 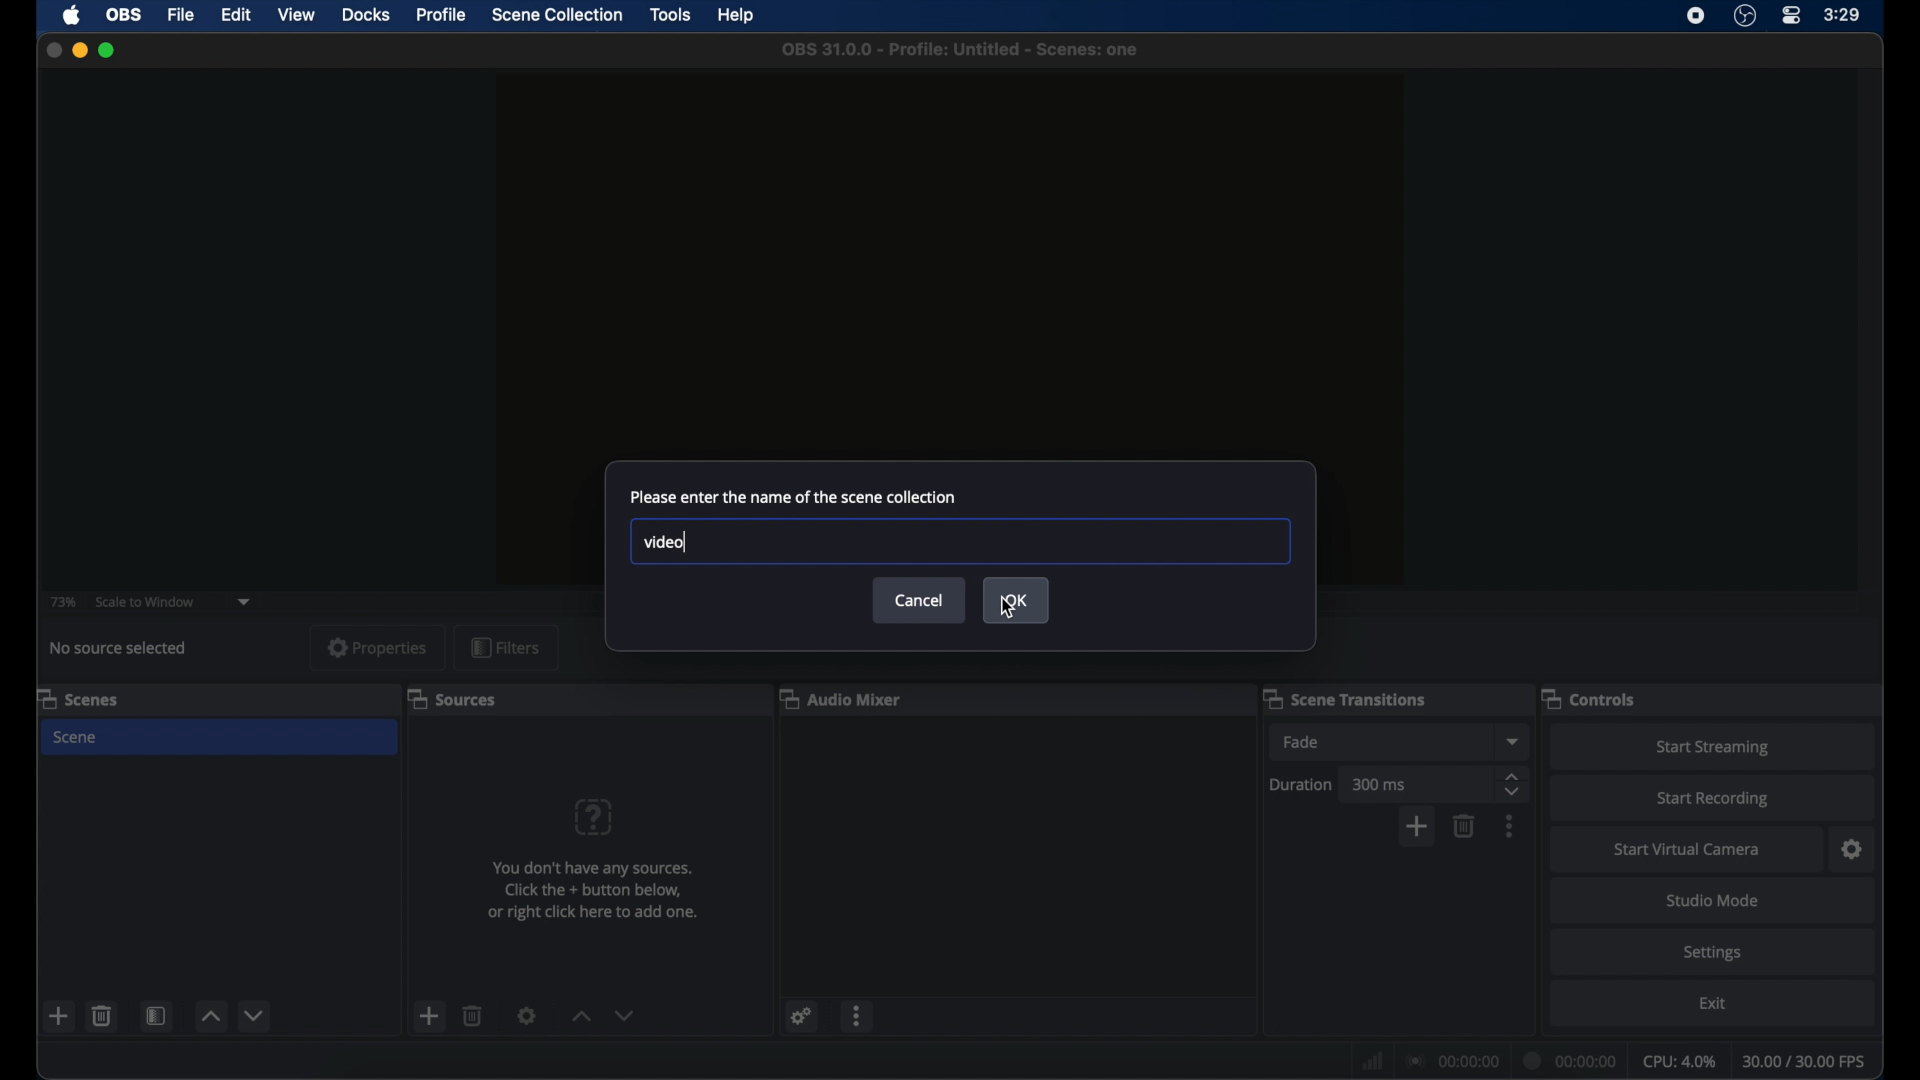 What do you see at coordinates (1450, 1060) in the screenshot?
I see `connection` at bounding box center [1450, 1060].